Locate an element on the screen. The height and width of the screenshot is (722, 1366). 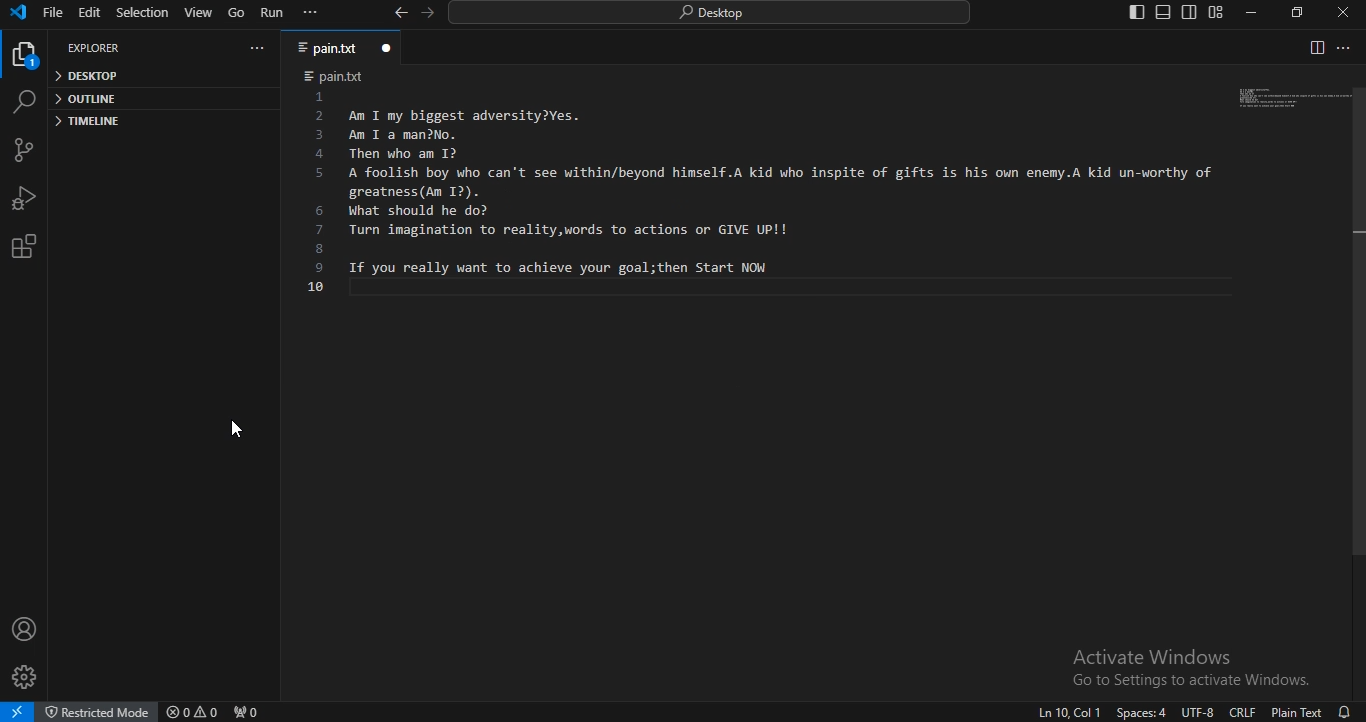
search is located at coordinates (23, 102).